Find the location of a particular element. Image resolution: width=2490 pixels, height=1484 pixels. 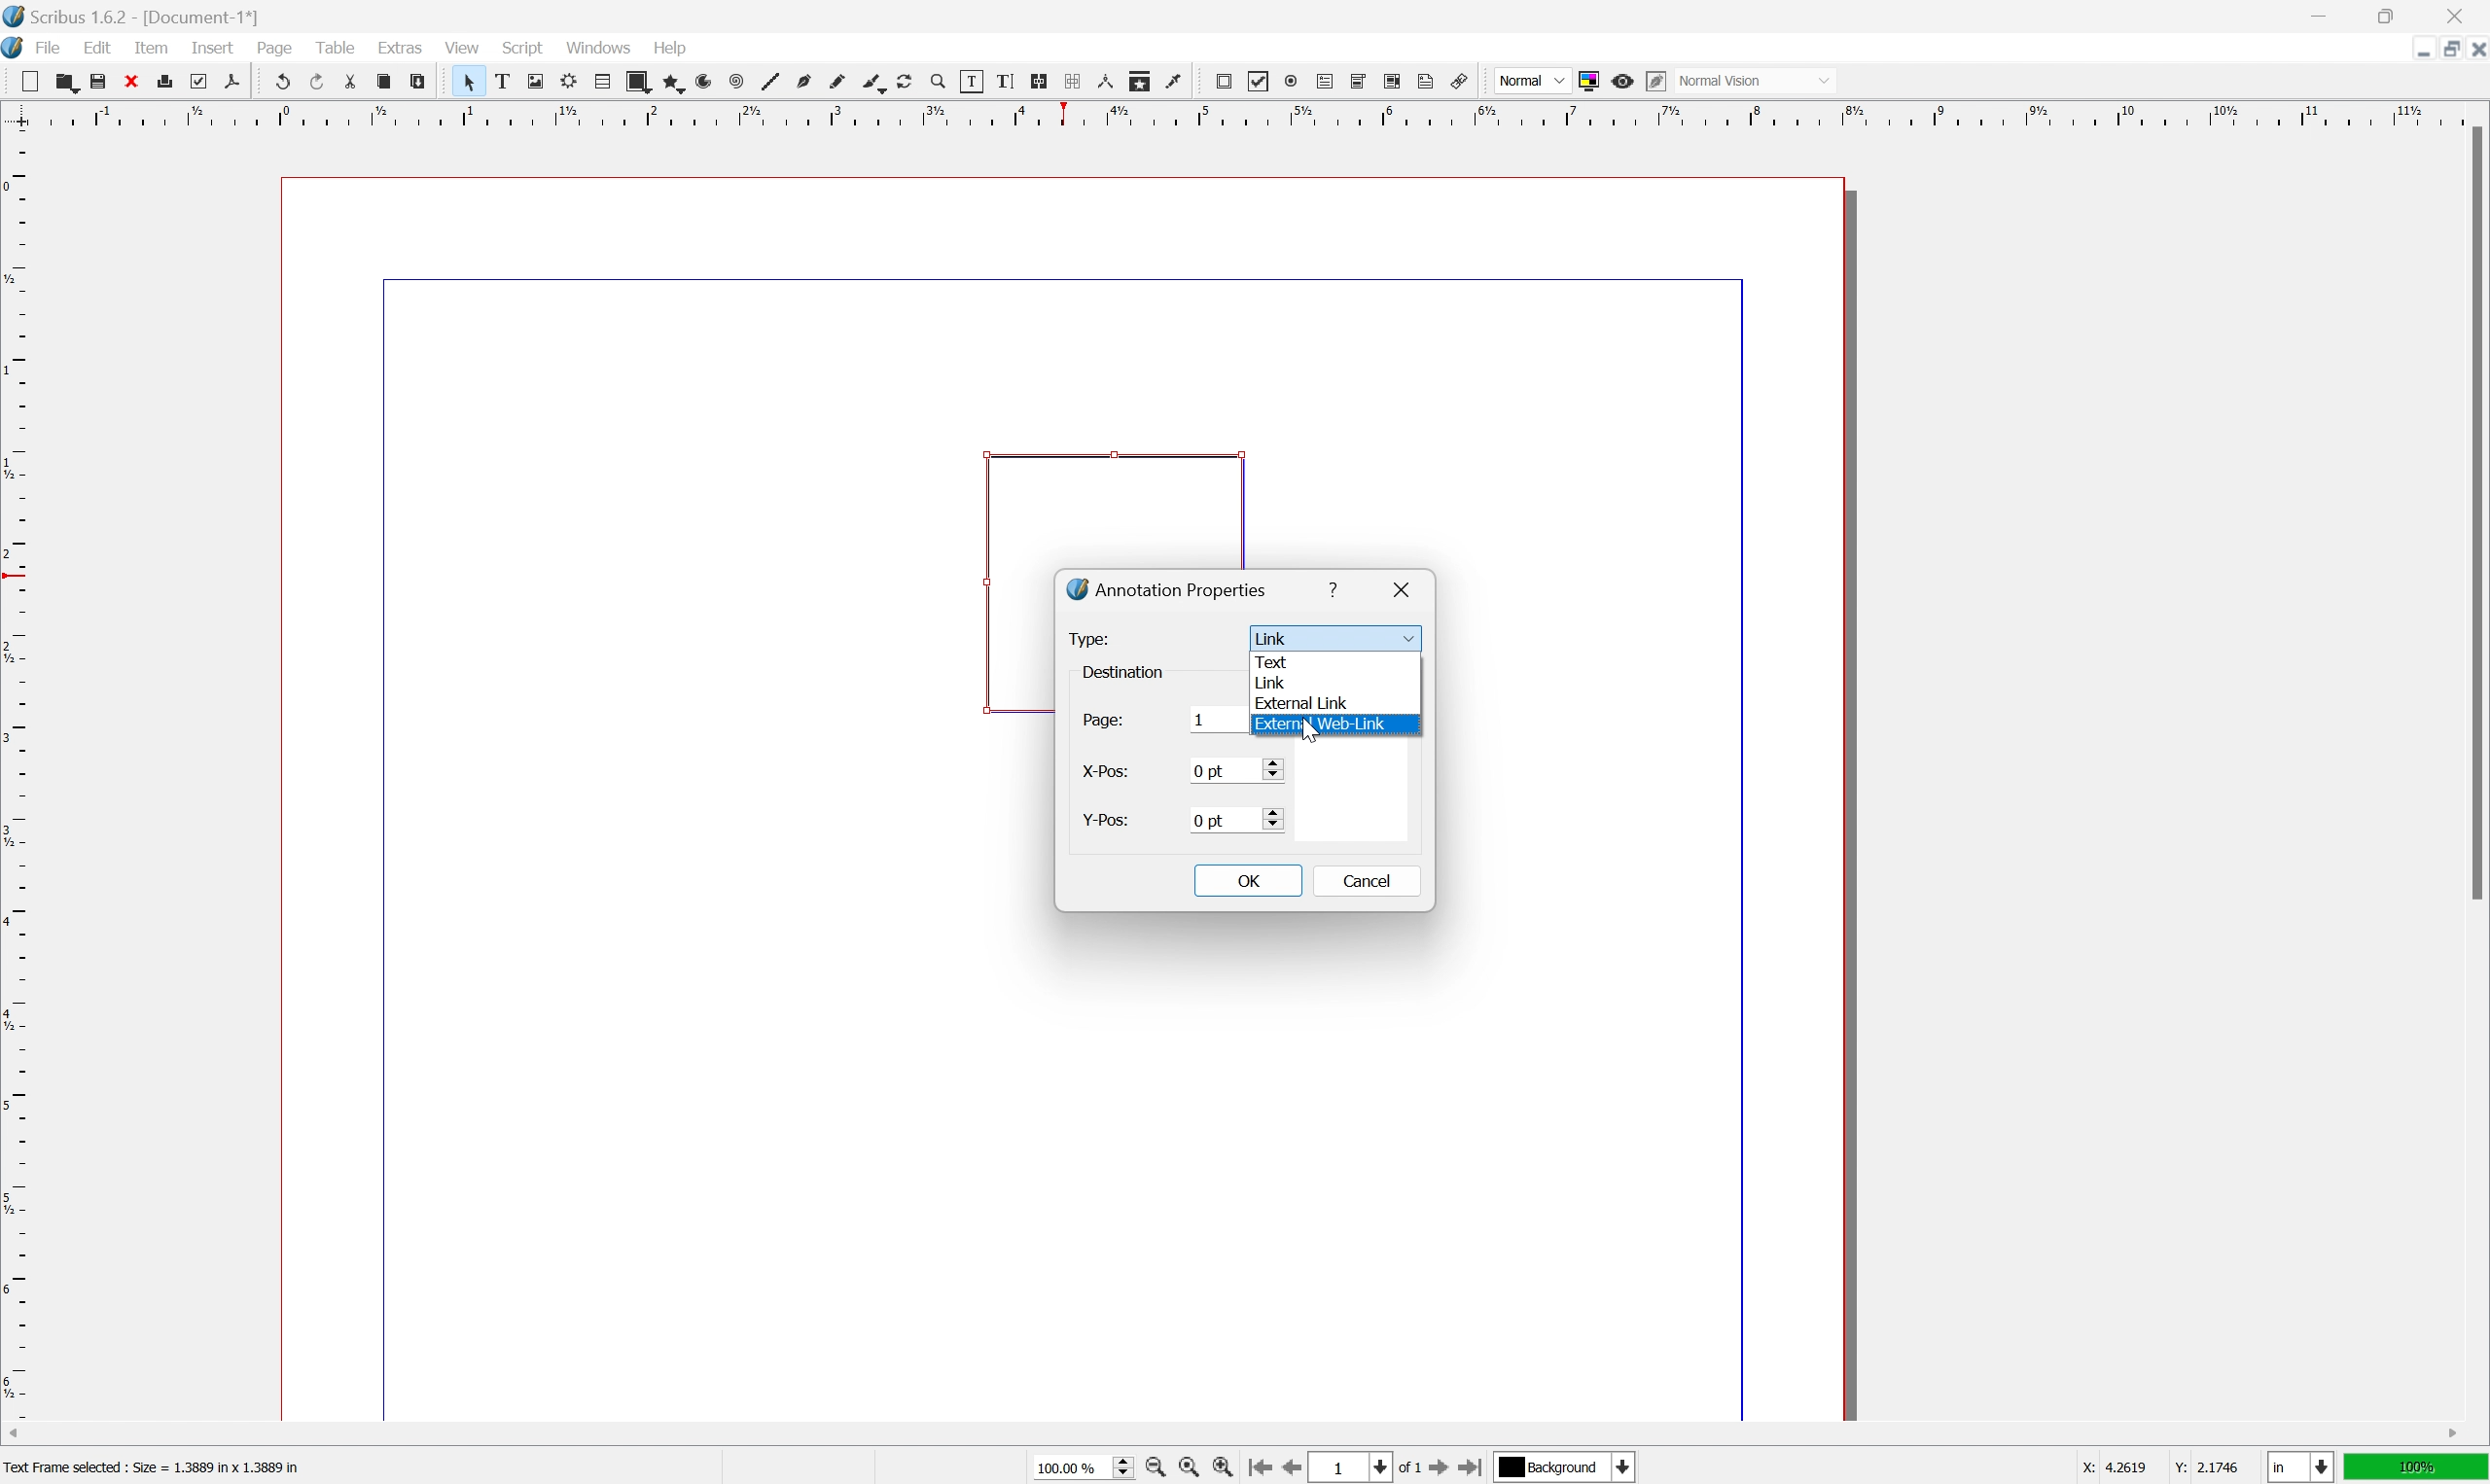

zoom in or zoom out is located at coordinates (939, 82).